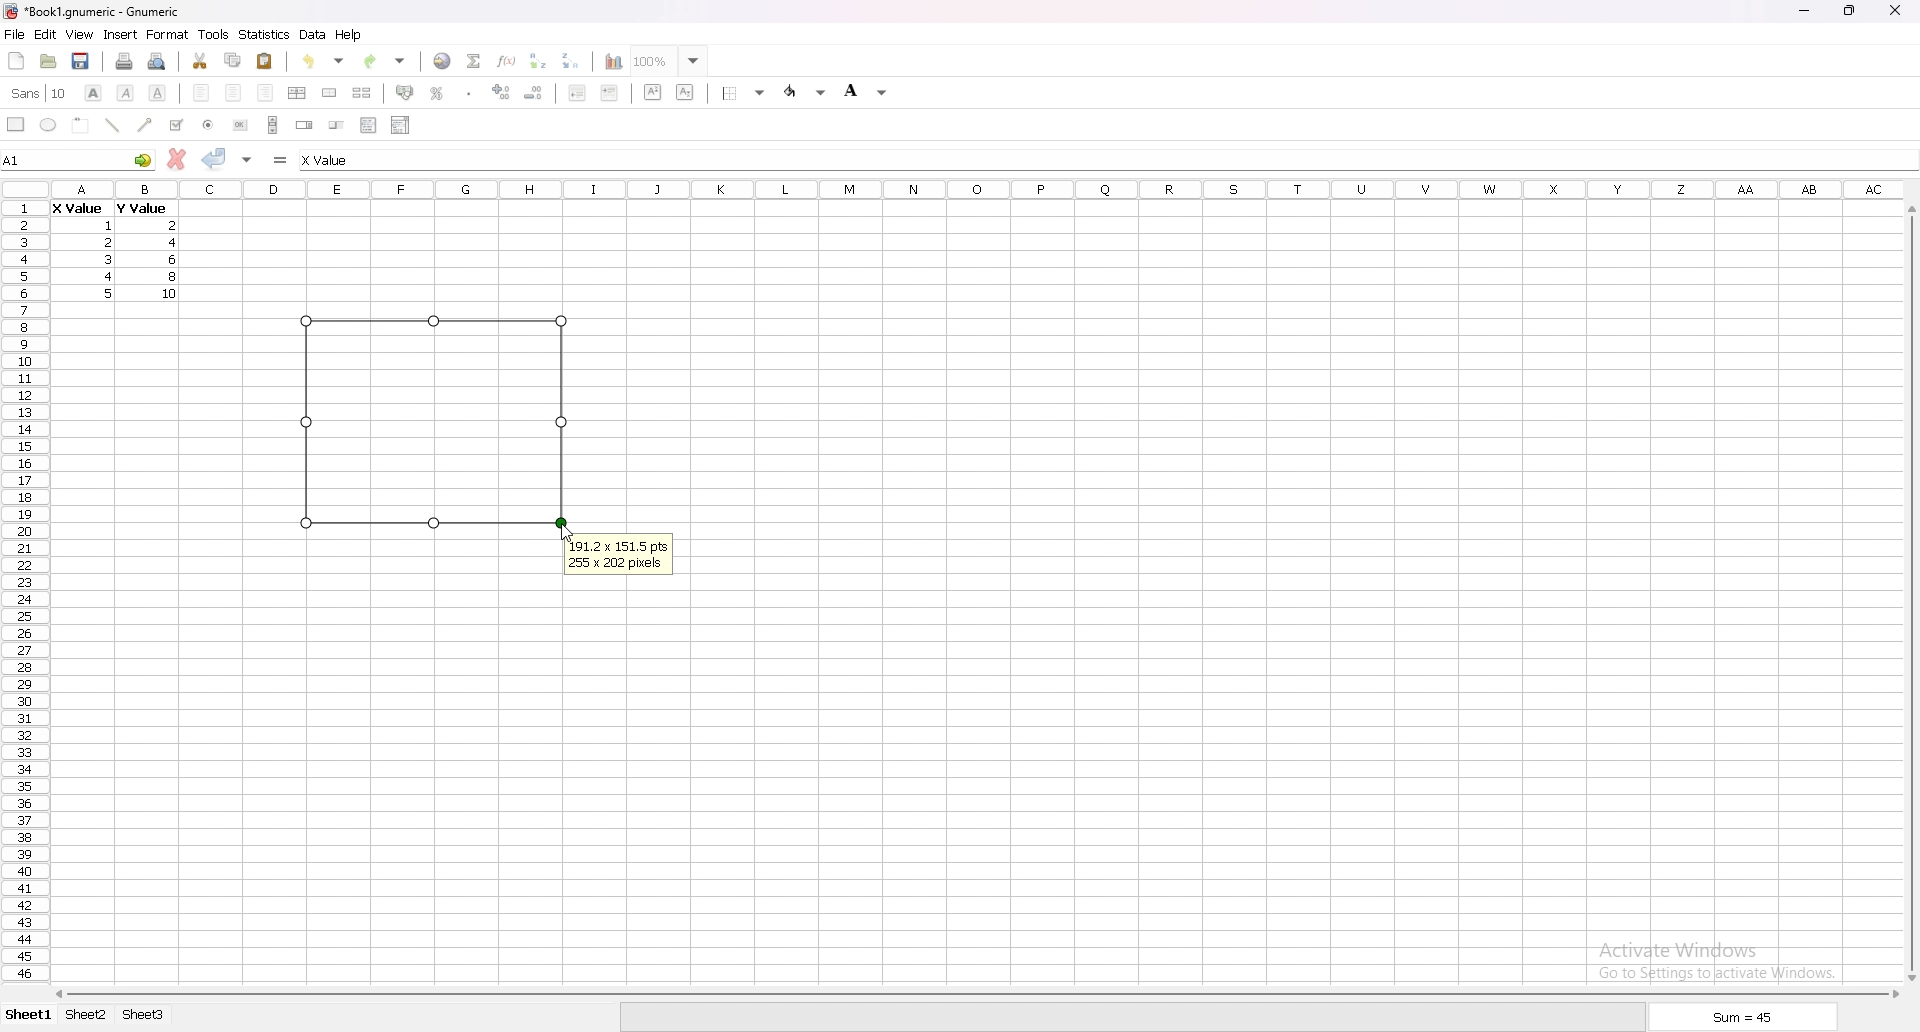 Image resolution: width=1920 pixels, height=1032 pixels. I want to click on superscript, so click(654, 91).